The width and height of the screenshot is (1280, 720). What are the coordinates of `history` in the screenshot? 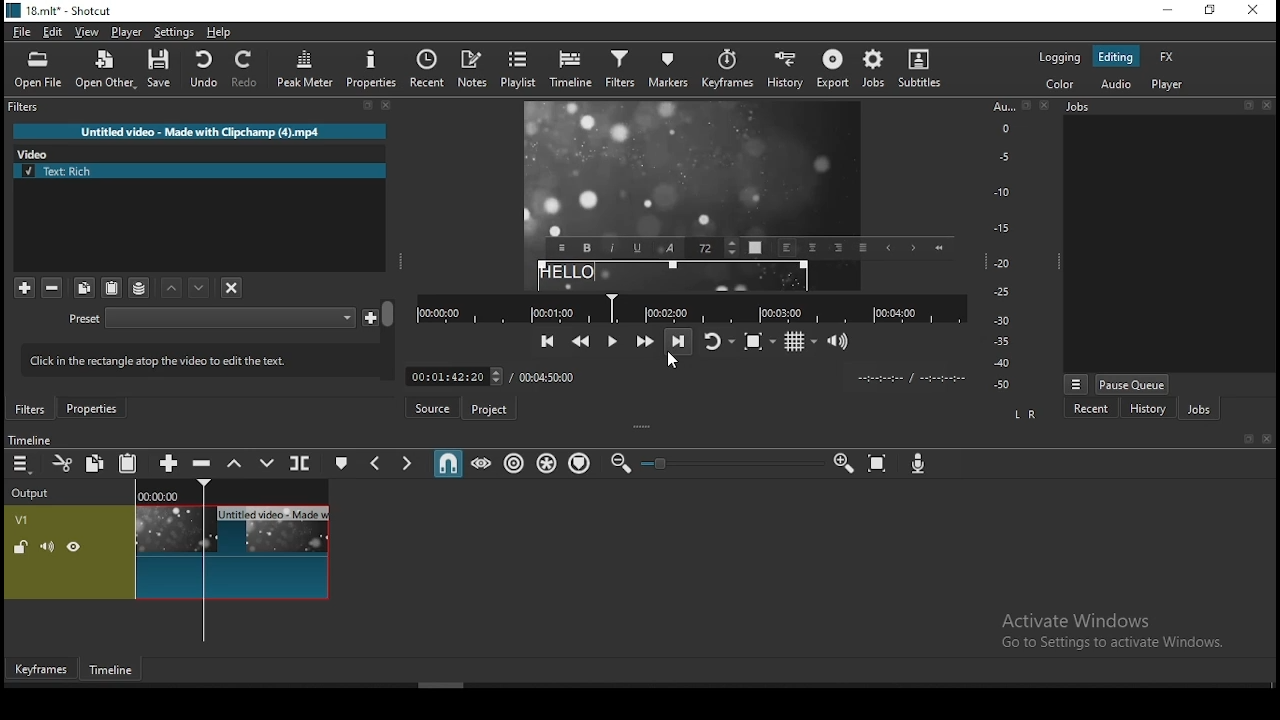 It's located at (784, 73).